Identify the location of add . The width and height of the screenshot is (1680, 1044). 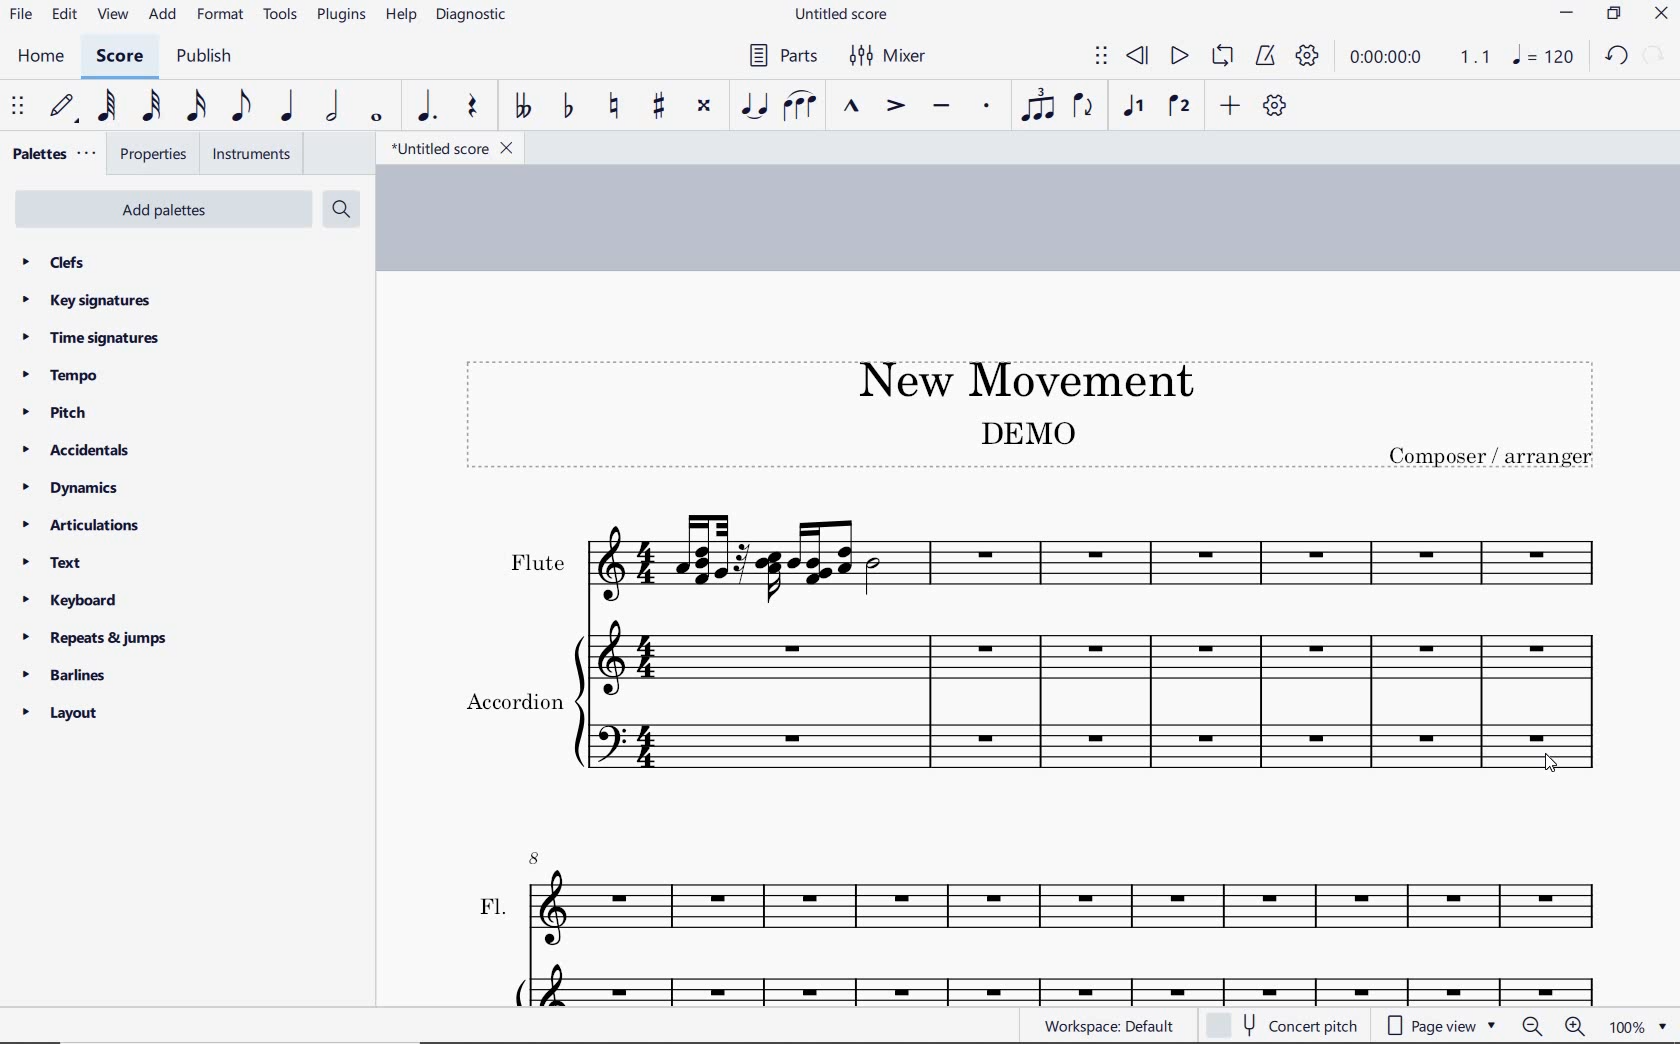
(165, 15).